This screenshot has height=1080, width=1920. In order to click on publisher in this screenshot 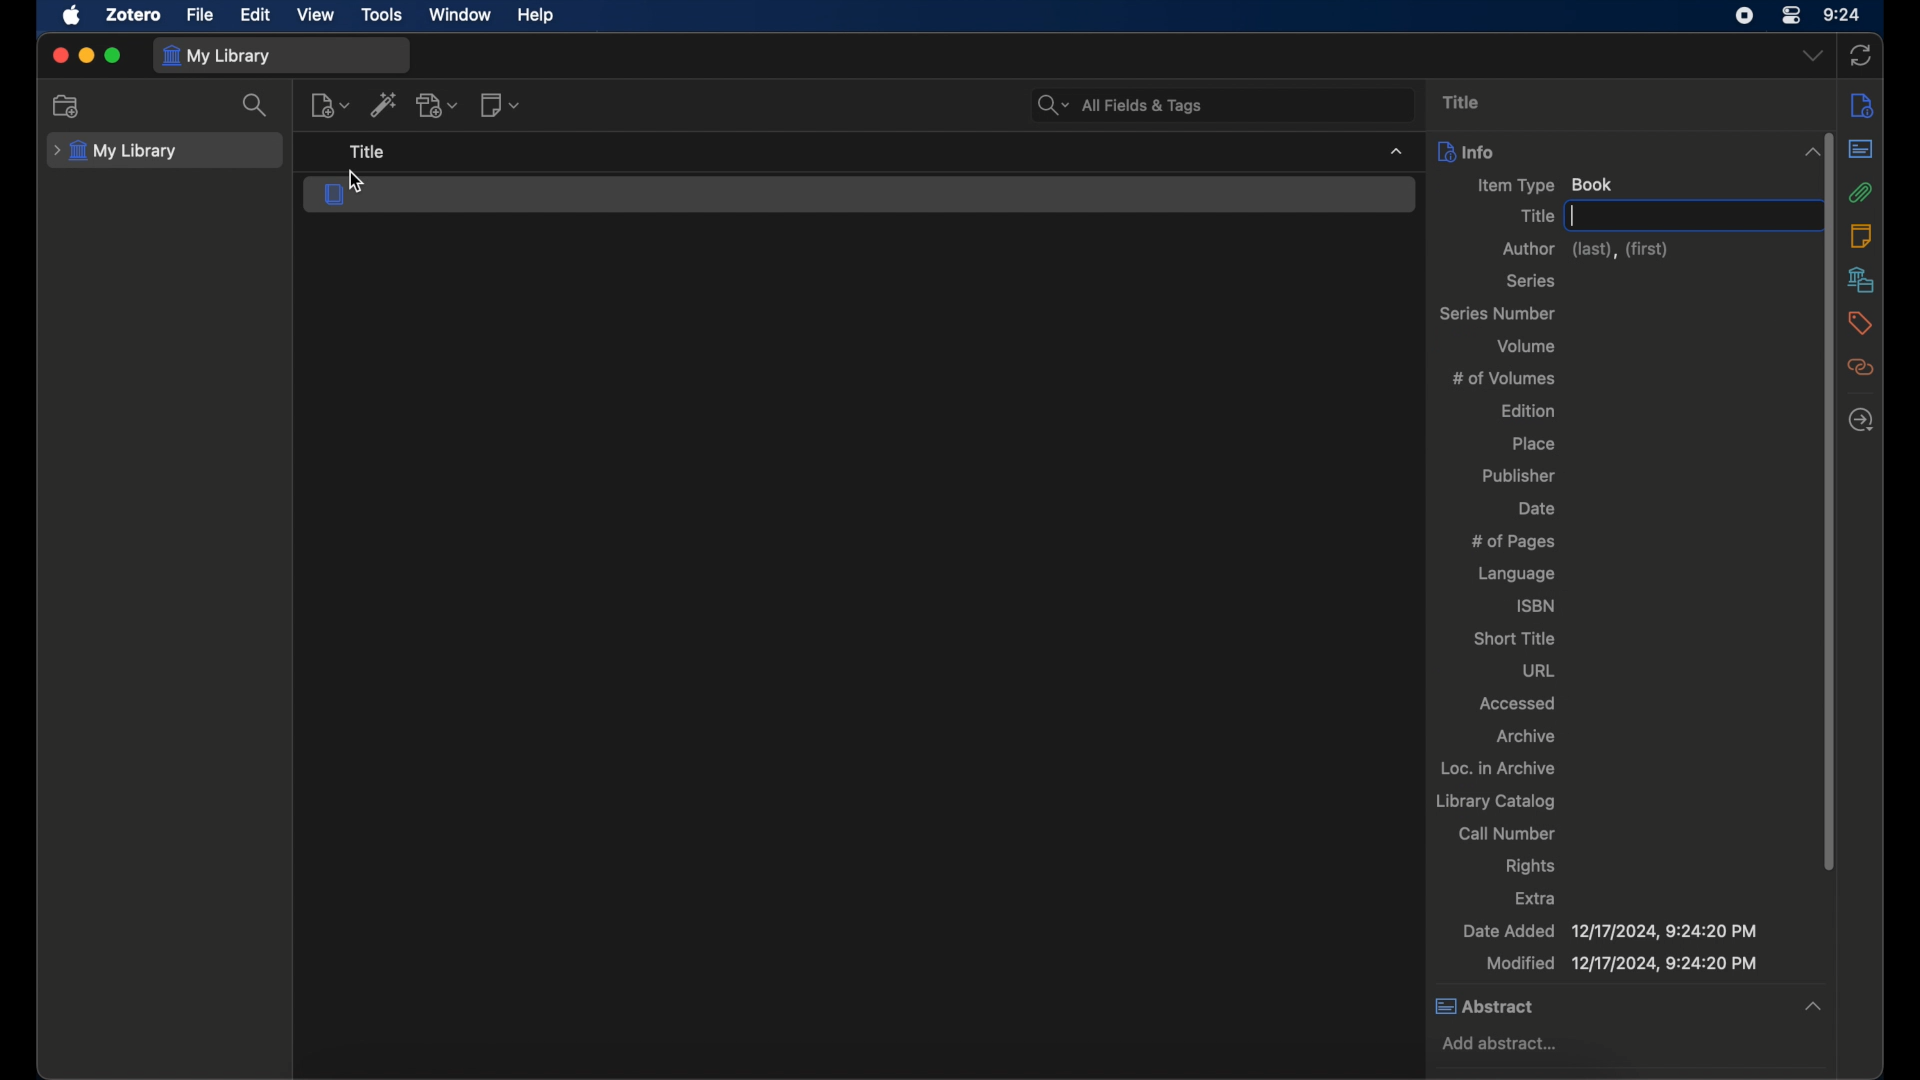, I will do `click(1518, 475)`.